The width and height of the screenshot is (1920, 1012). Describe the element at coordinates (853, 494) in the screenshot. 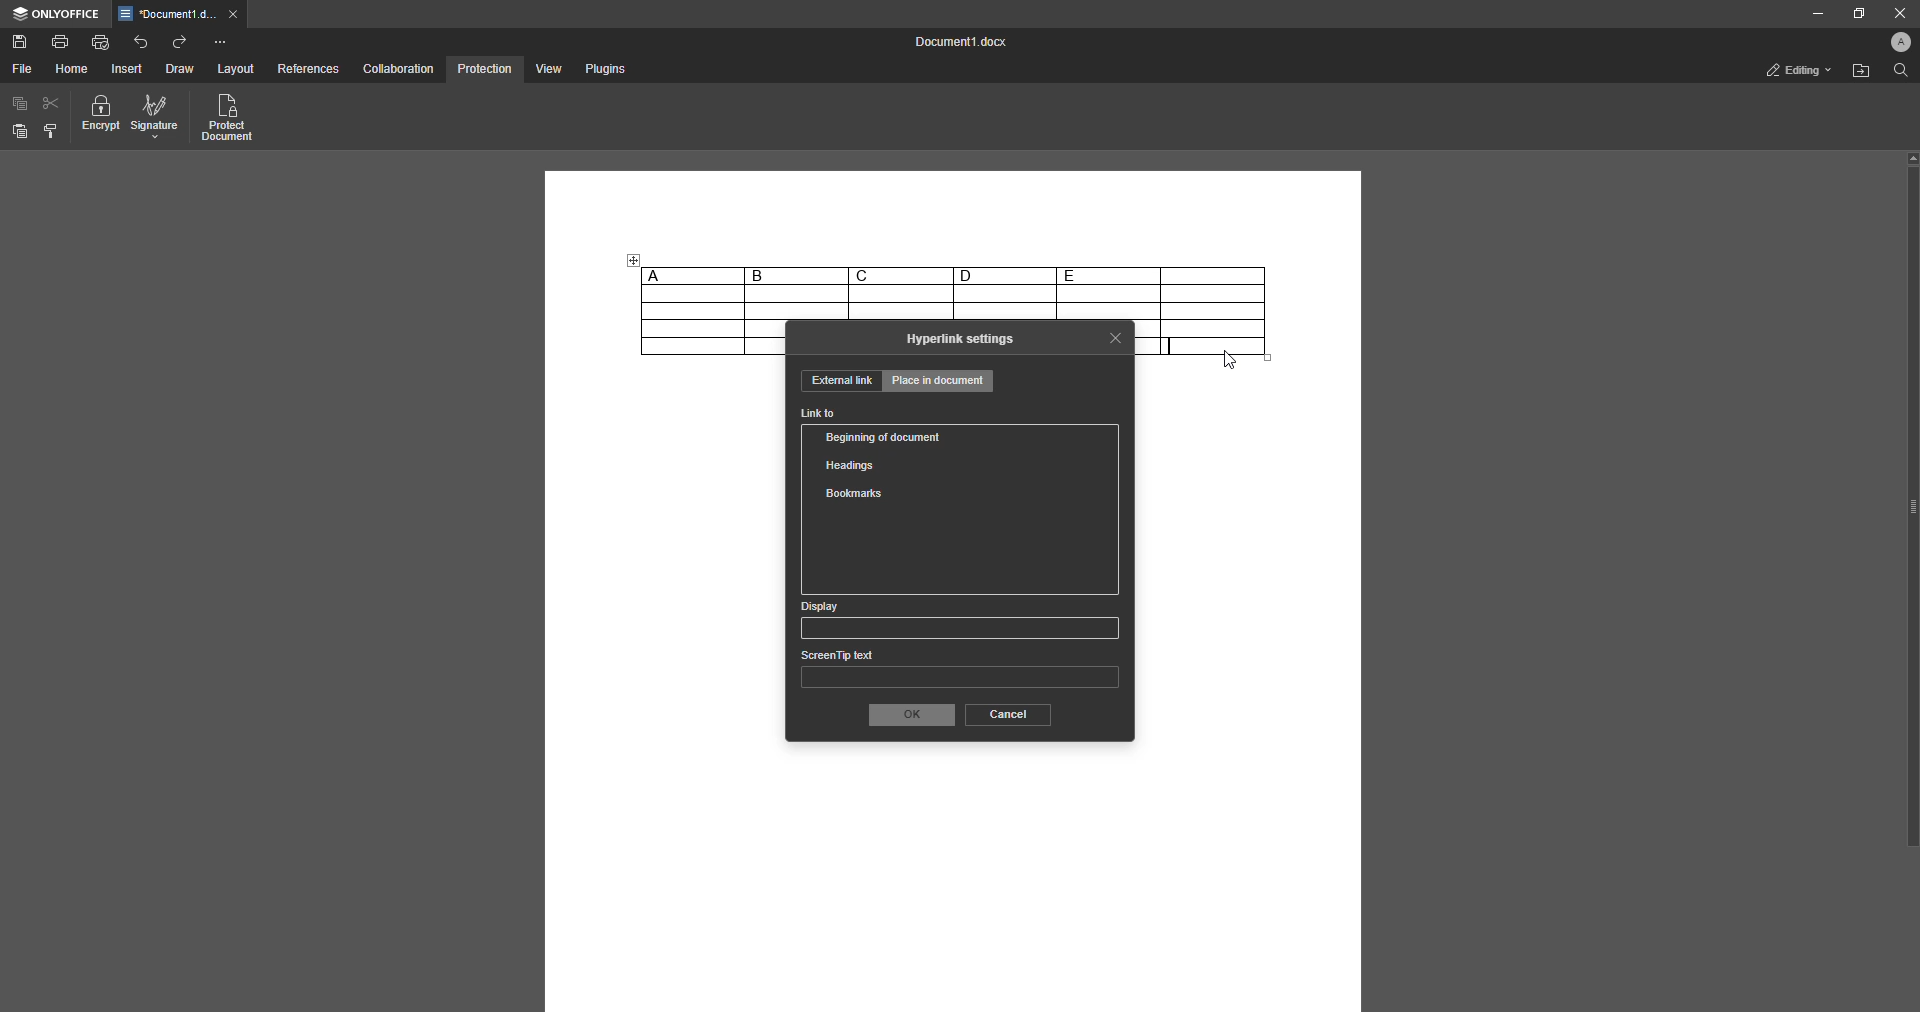

I see `Bookmarks` at that location.